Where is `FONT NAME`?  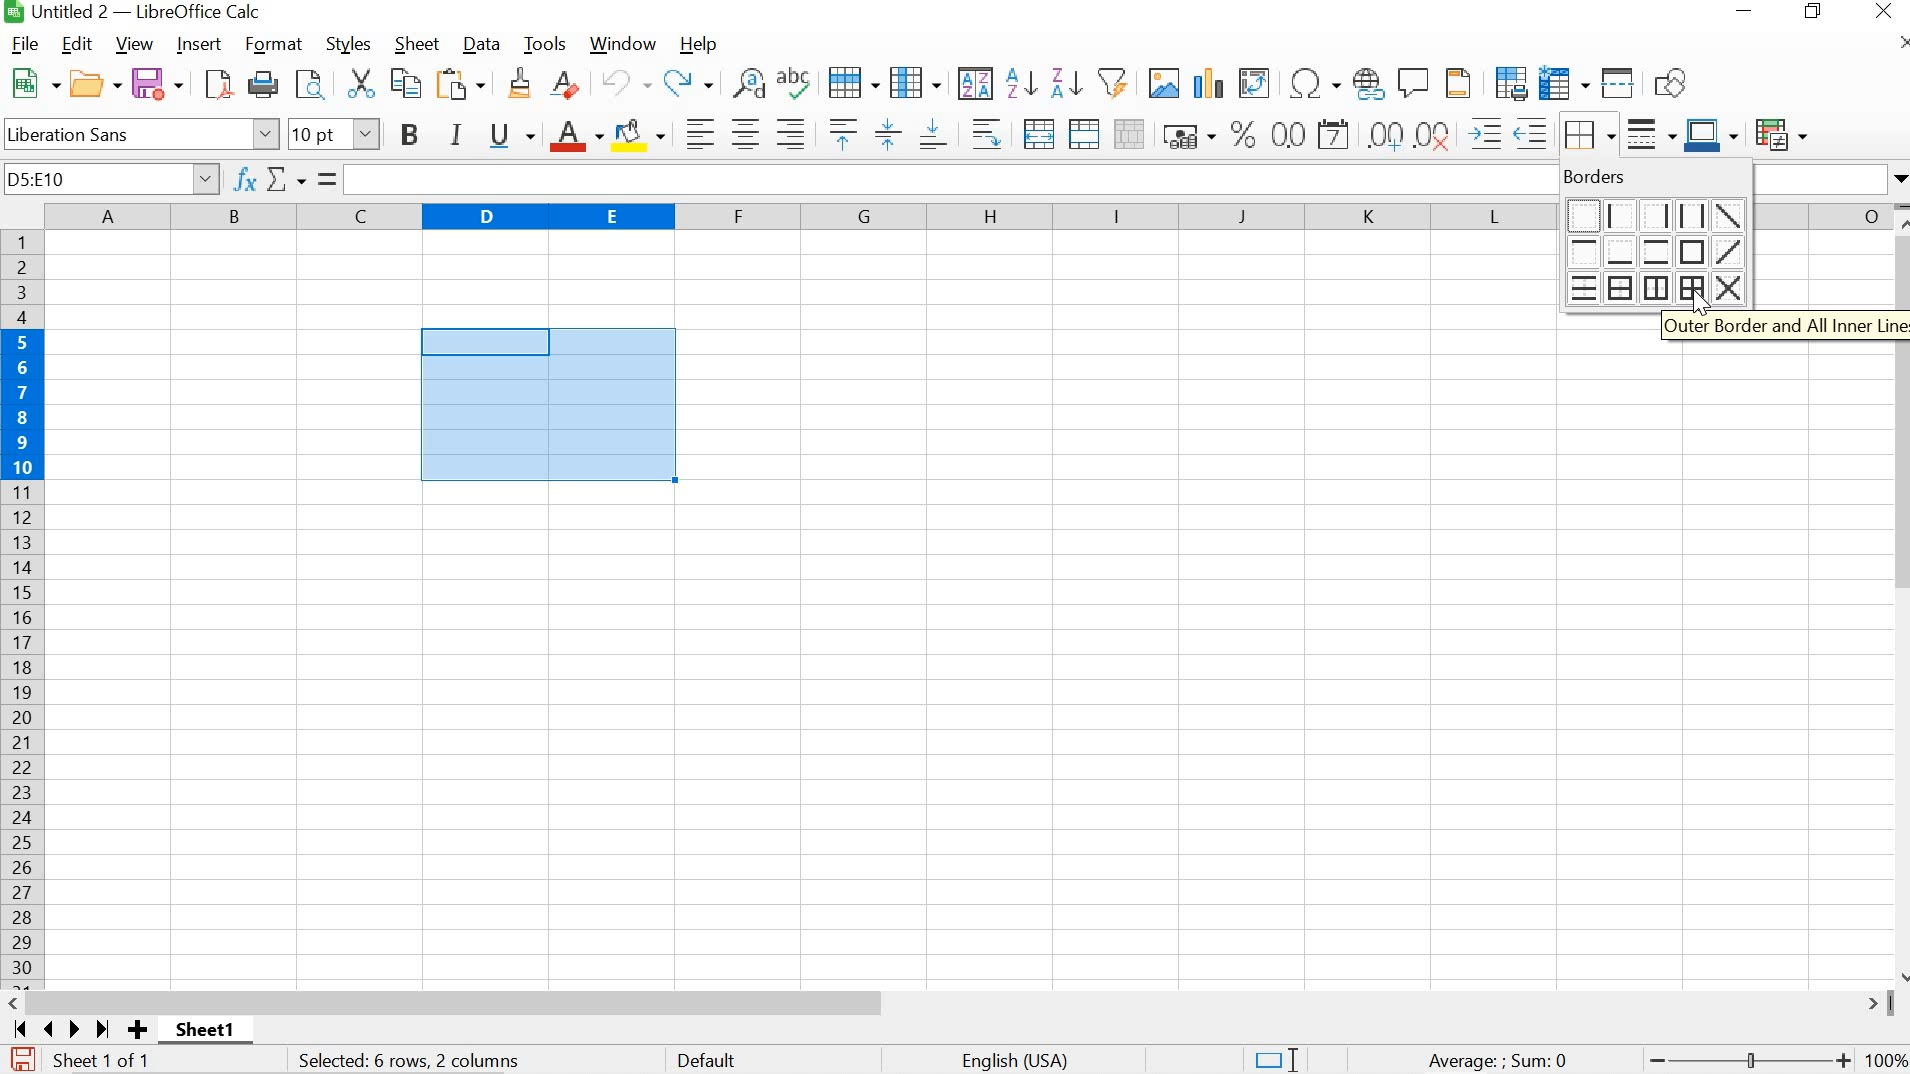
FONT NAME is located at coordinates (142, 133).